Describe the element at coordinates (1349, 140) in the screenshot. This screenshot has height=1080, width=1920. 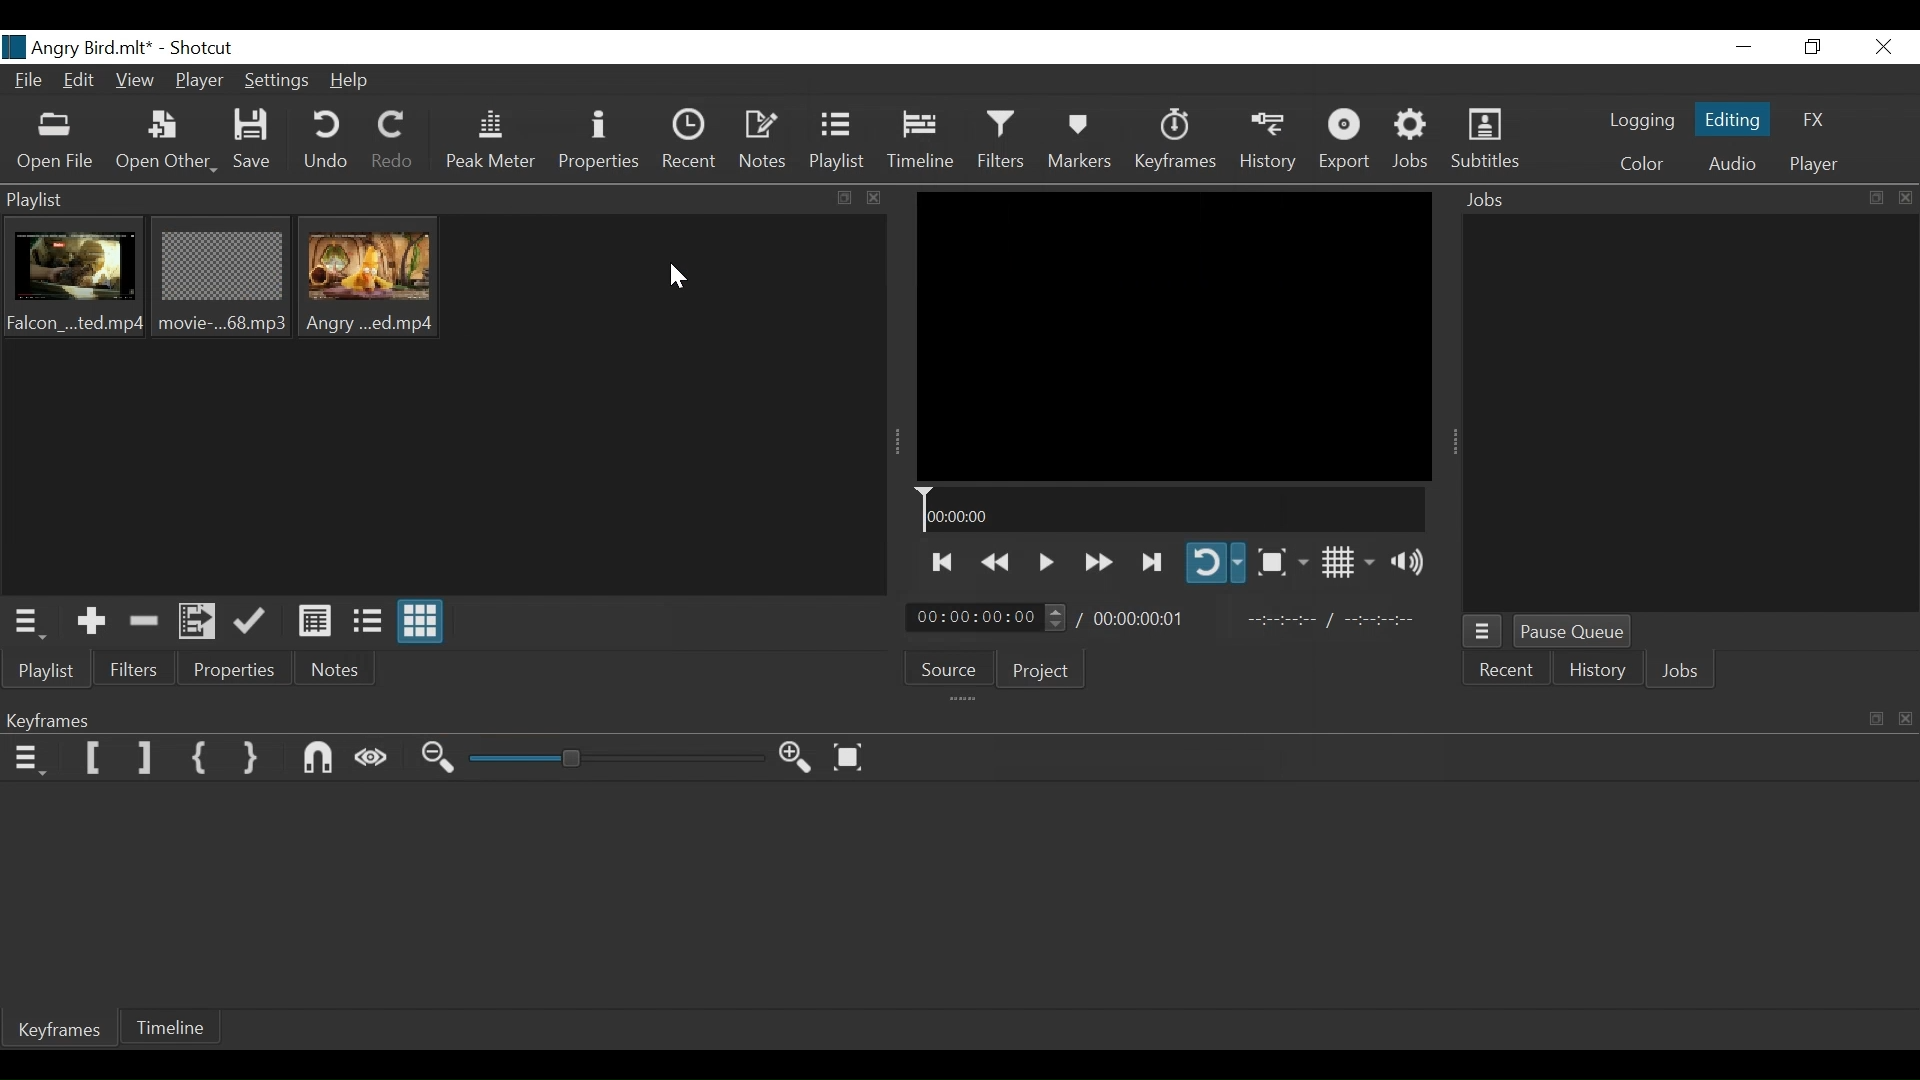
I see `Export` at that location.